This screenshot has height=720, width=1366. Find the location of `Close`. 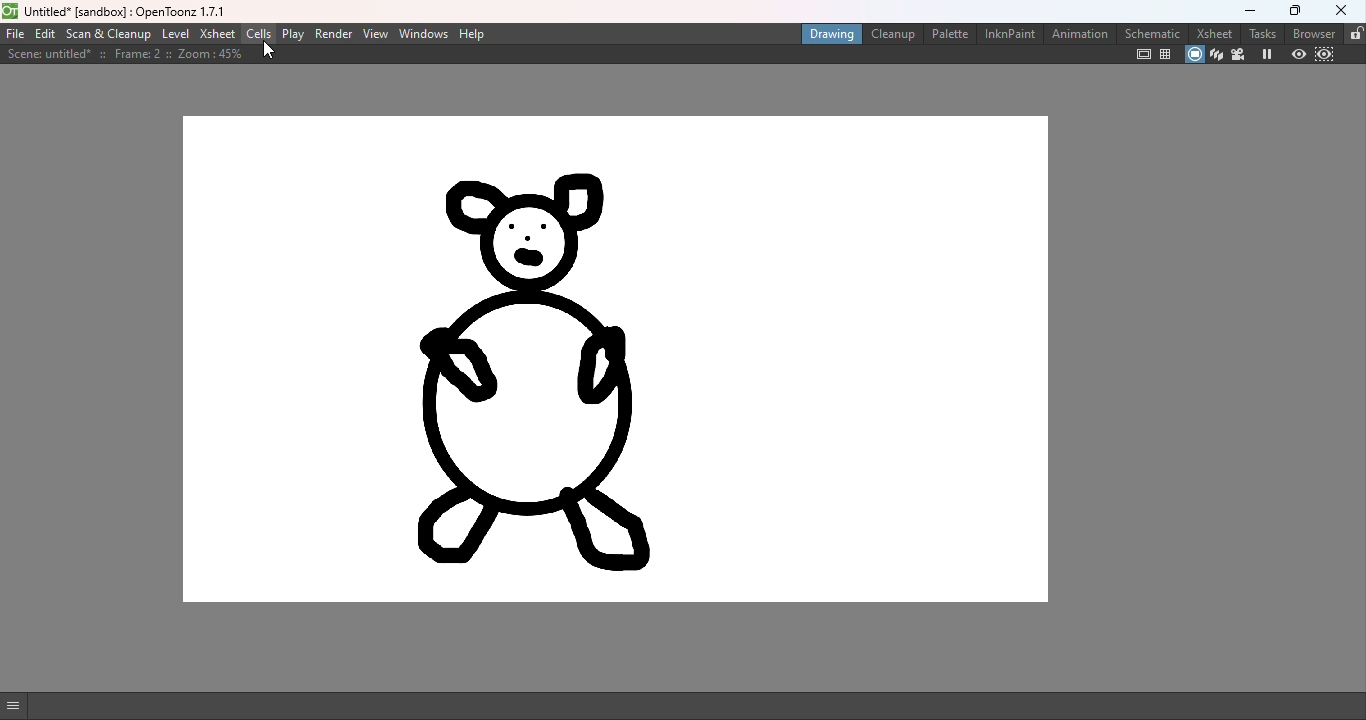

Close is located at coordinates (1343, 12).